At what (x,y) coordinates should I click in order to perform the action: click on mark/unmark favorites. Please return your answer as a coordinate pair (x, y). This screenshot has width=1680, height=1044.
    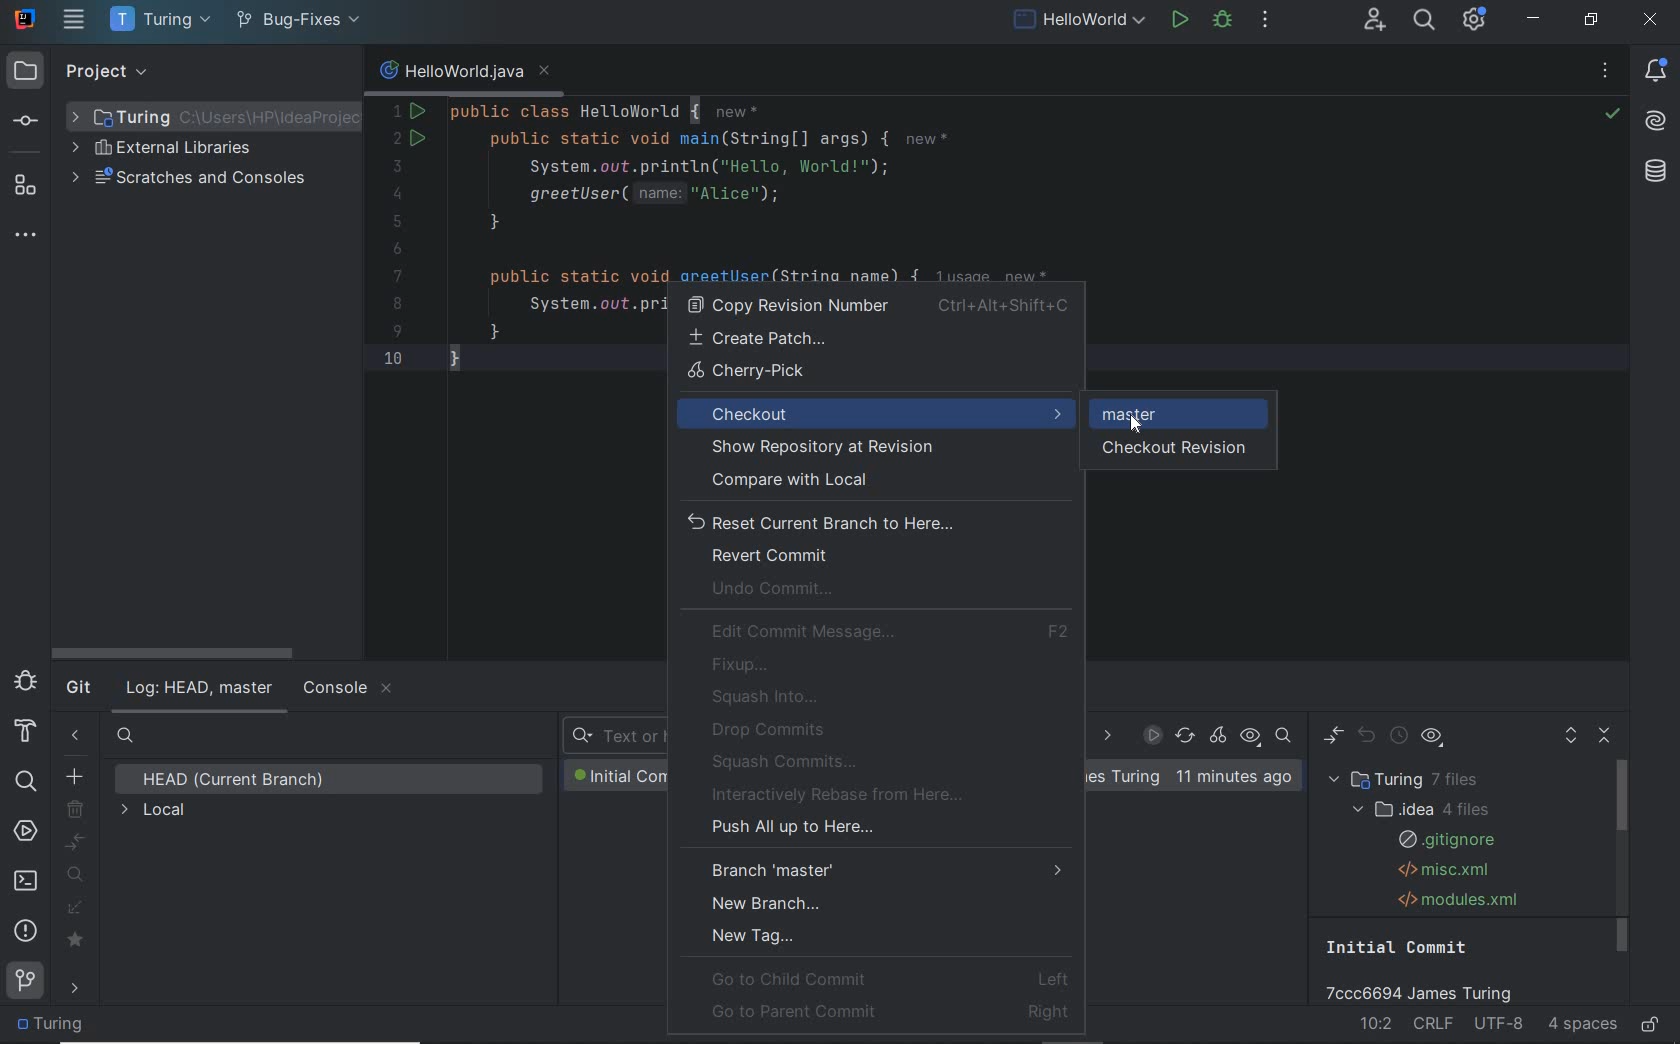
    Looking at the image, I should click on (79, 941).